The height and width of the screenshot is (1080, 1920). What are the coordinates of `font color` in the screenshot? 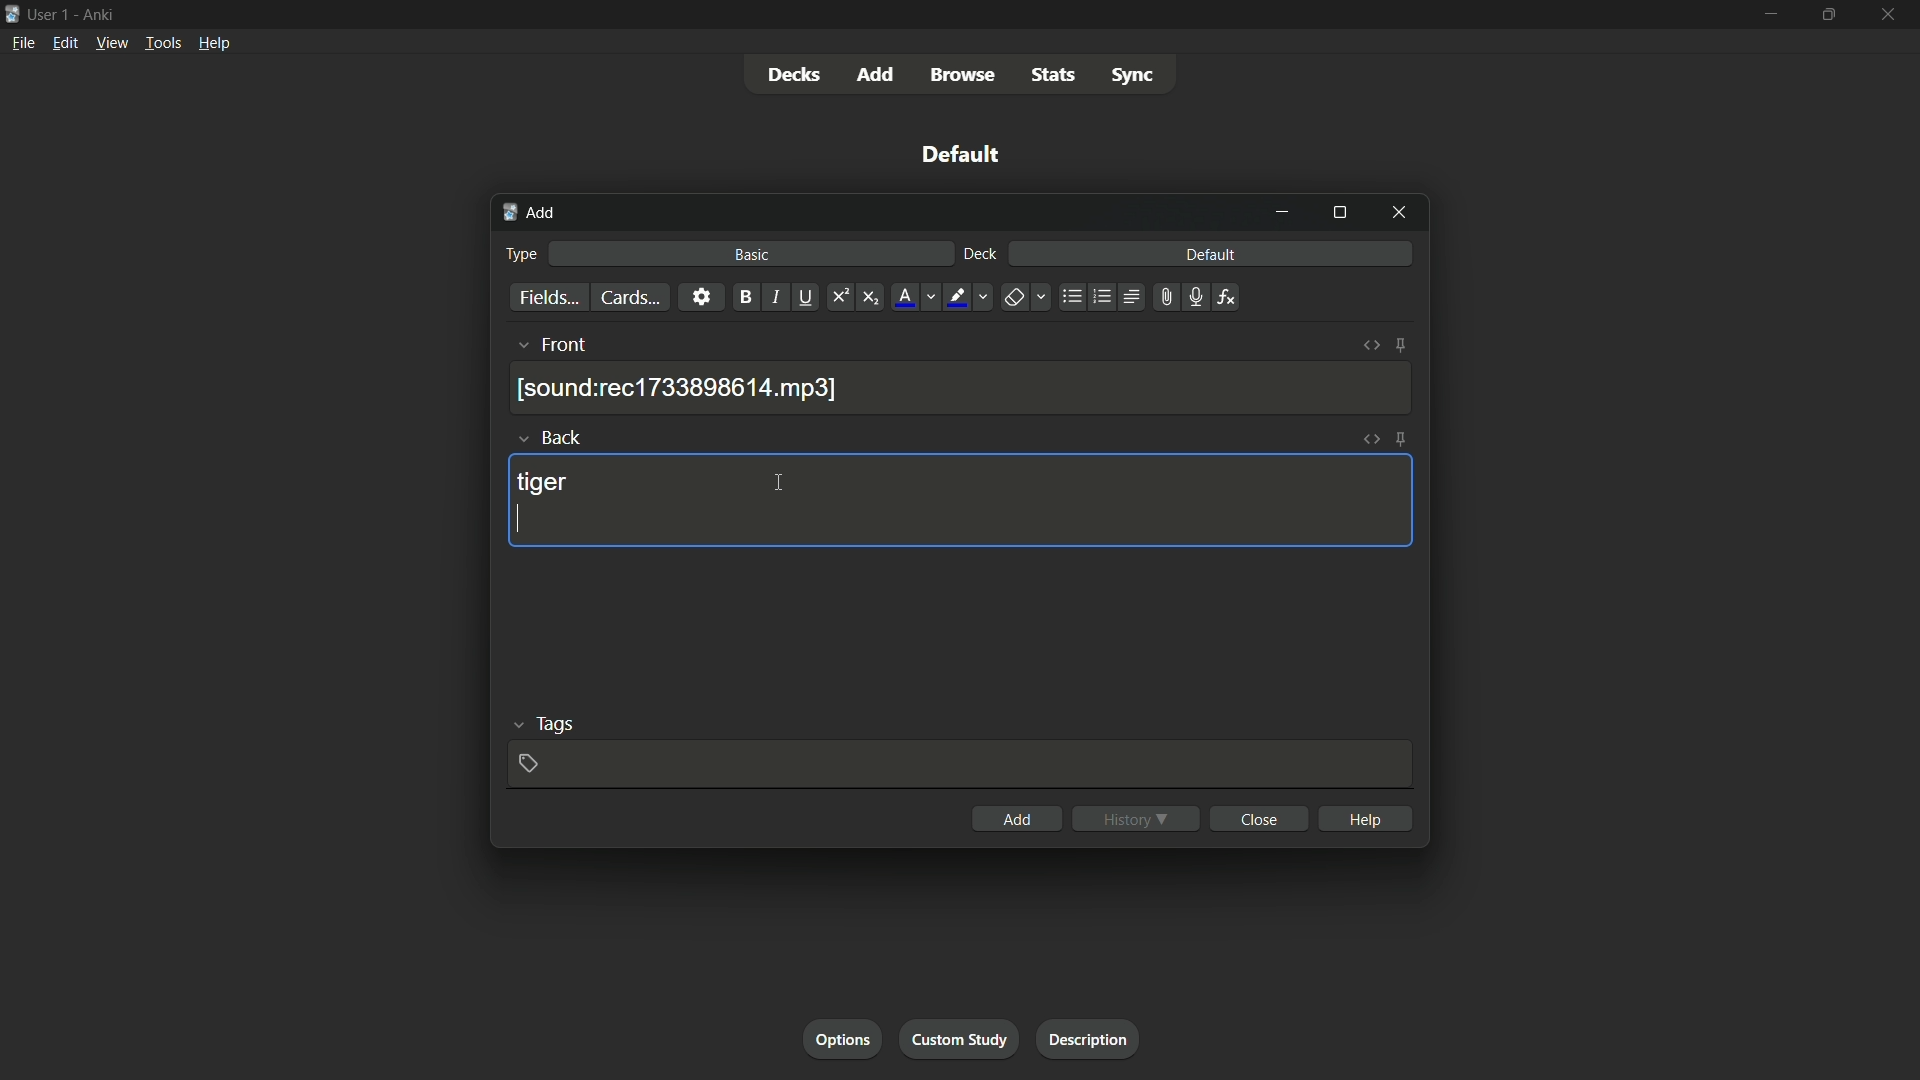 It's located at (903, 297).